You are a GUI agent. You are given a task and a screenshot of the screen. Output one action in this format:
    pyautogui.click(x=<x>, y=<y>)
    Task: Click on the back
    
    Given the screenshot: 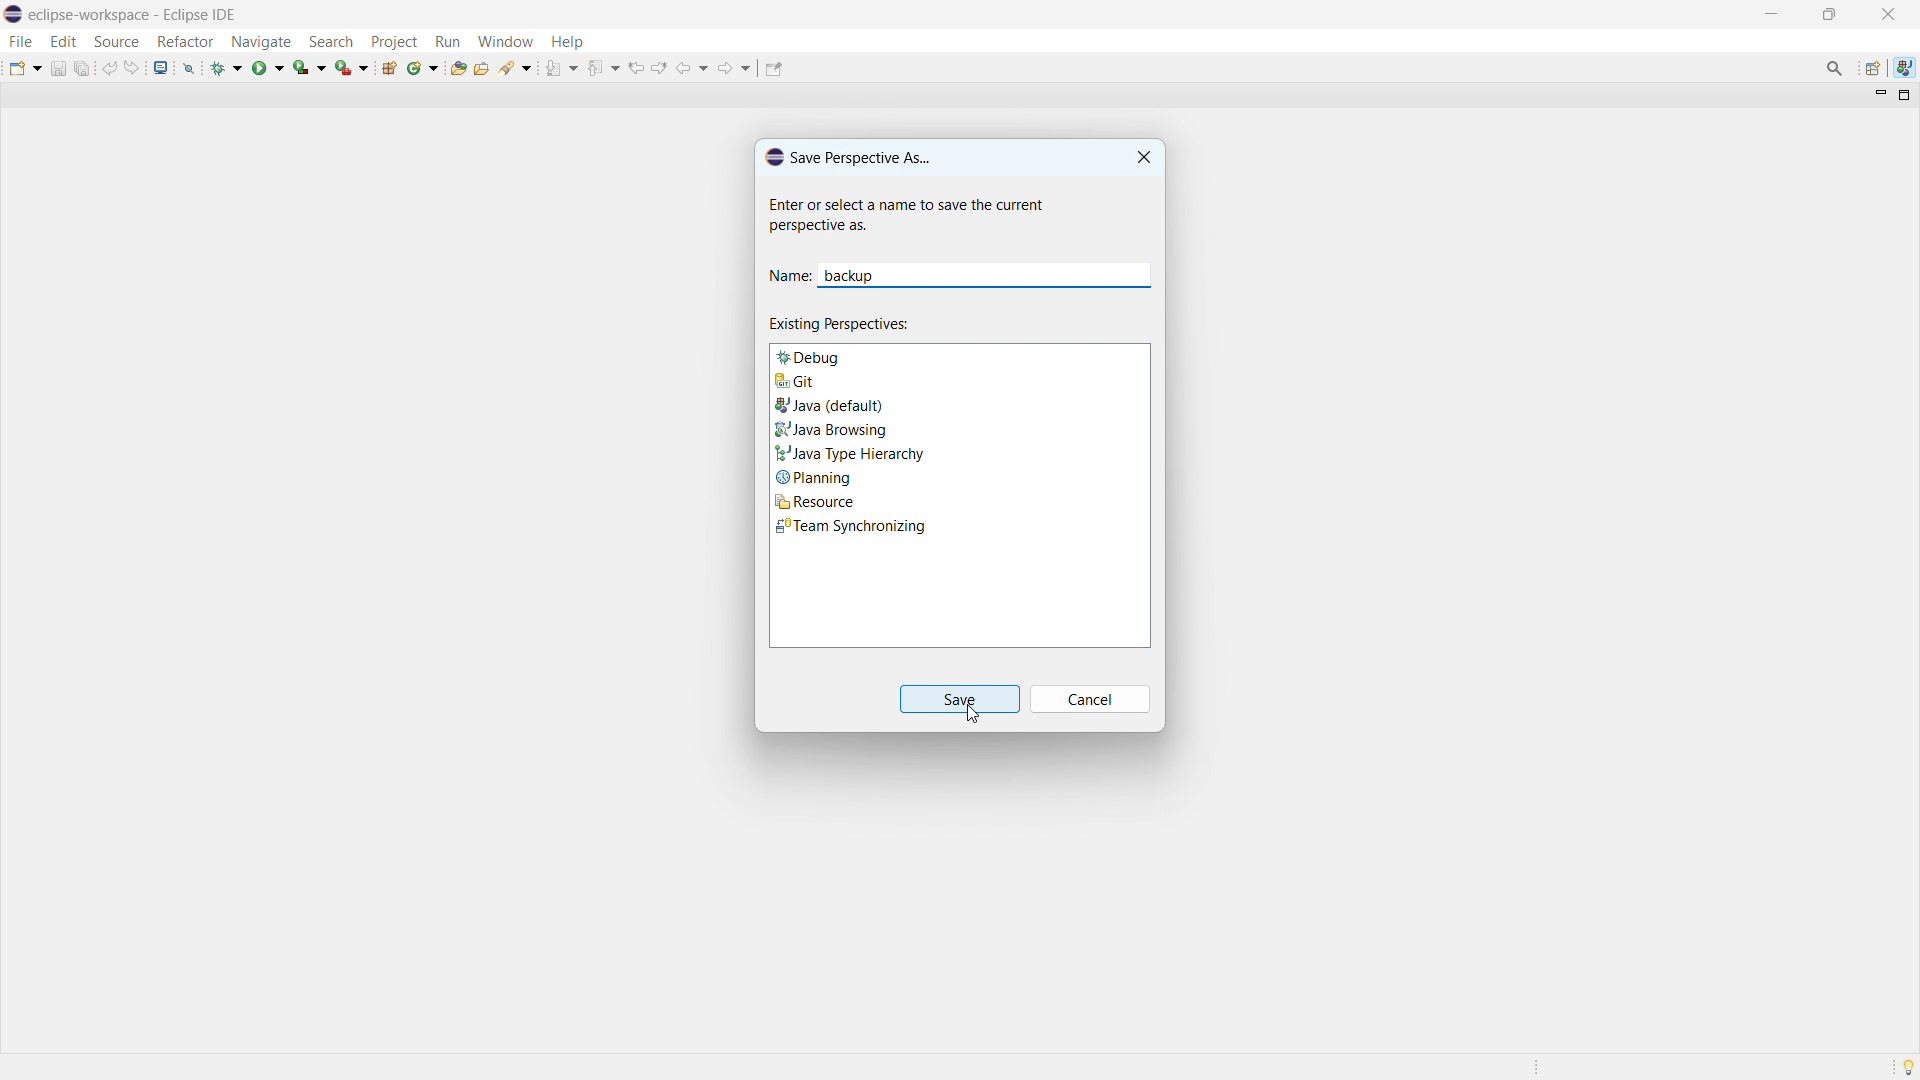 What is the action you would take?
    pyautogui.click(x=694, y=68)
    